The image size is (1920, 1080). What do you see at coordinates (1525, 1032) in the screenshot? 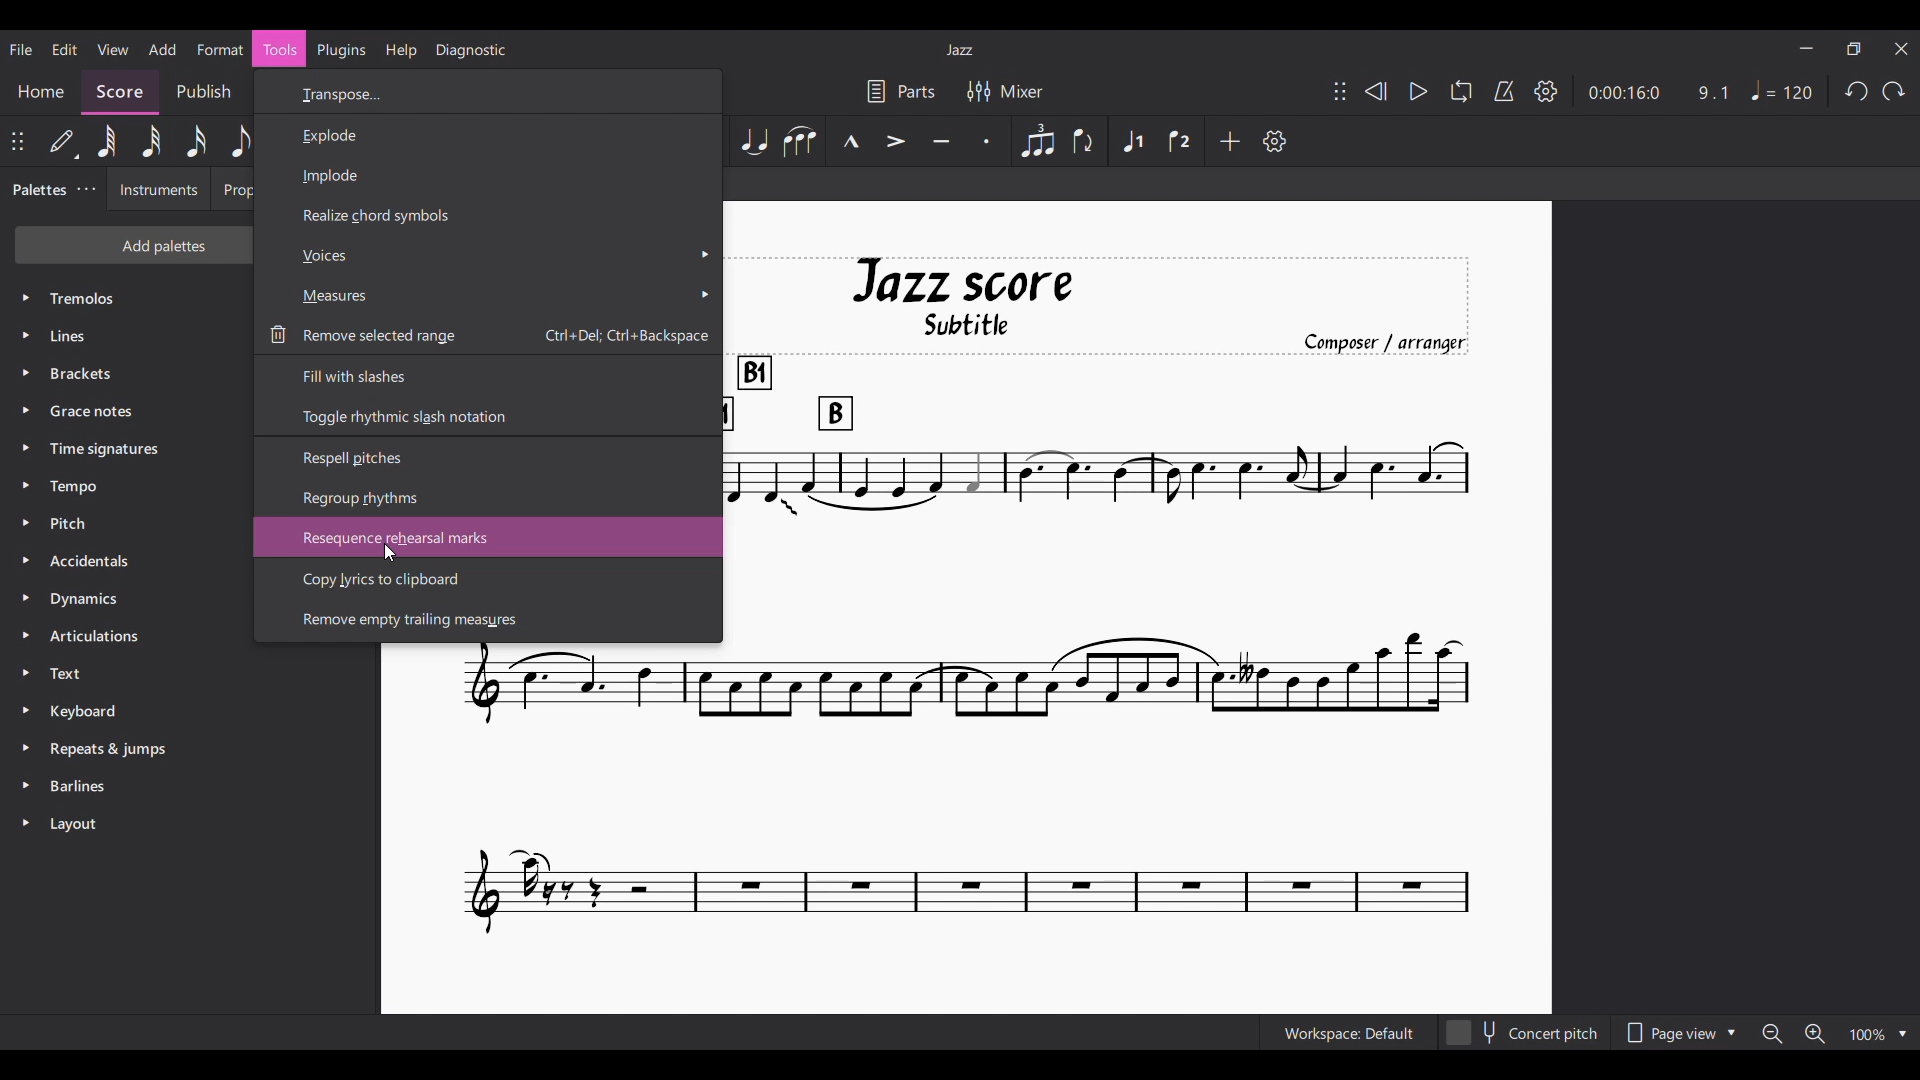
I see `Concert pitch toggle` at bounding box center [1525, 1032].